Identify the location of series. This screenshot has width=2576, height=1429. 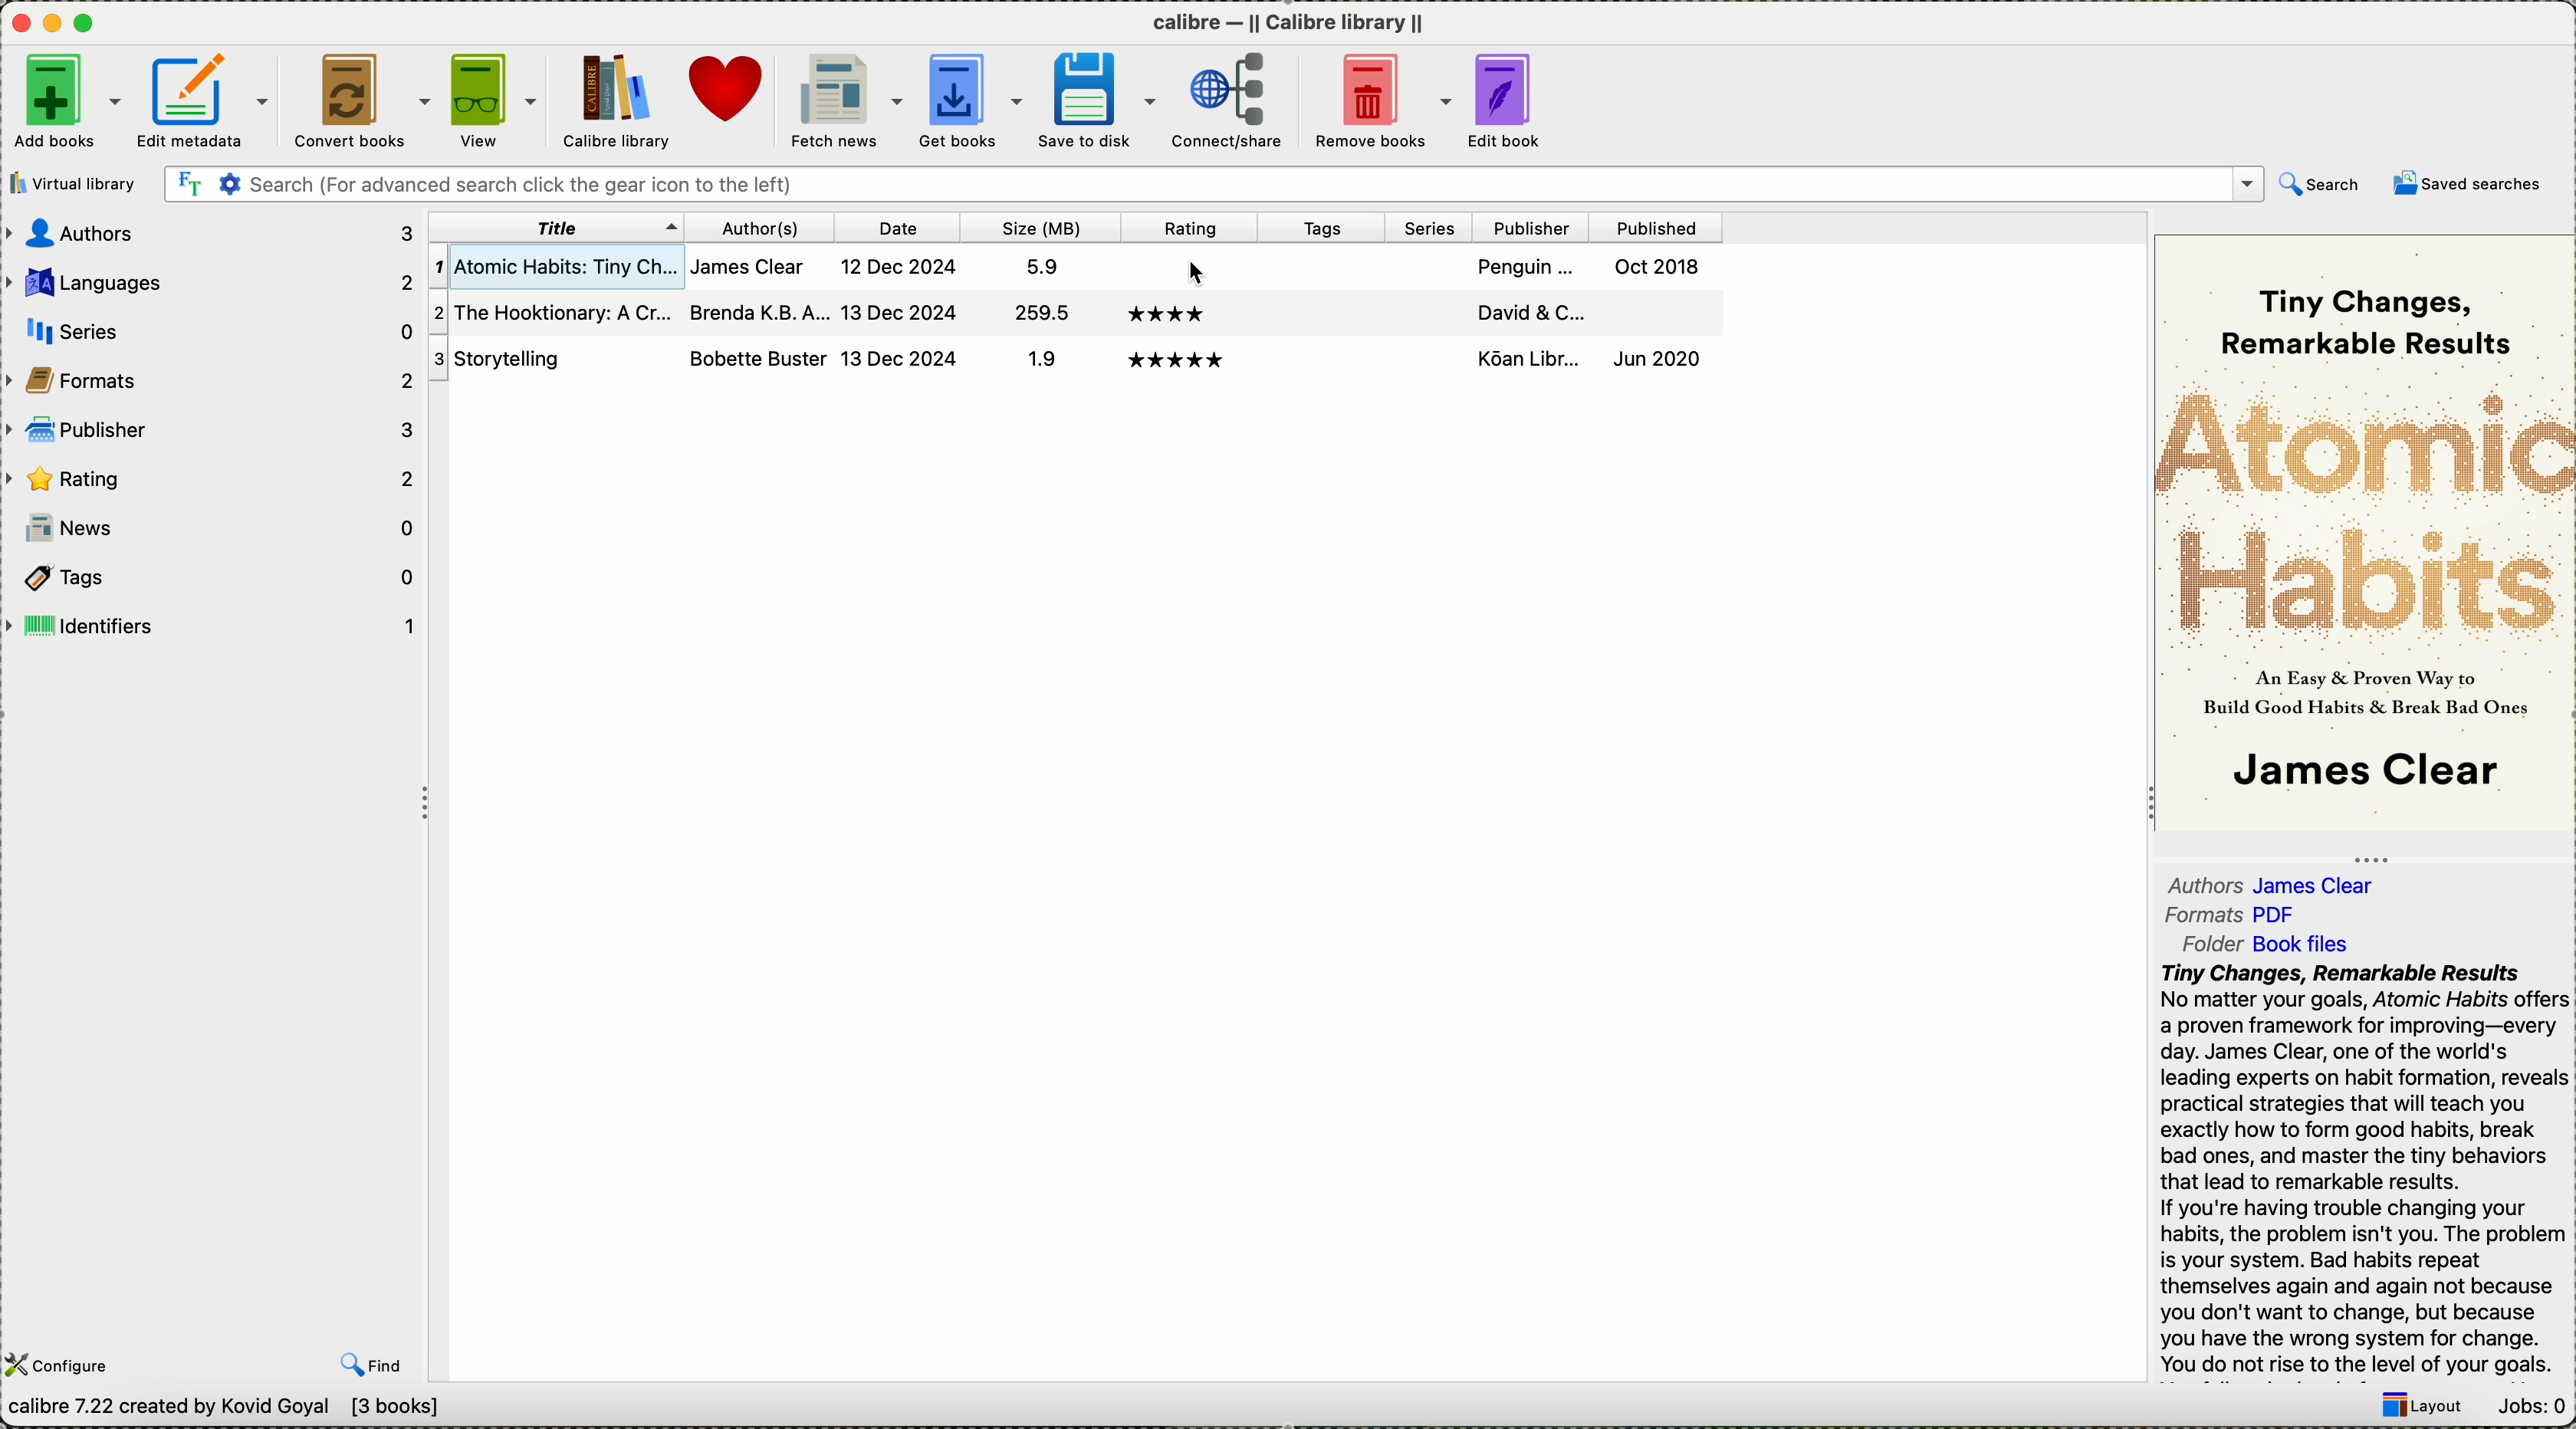
(1431, 228).